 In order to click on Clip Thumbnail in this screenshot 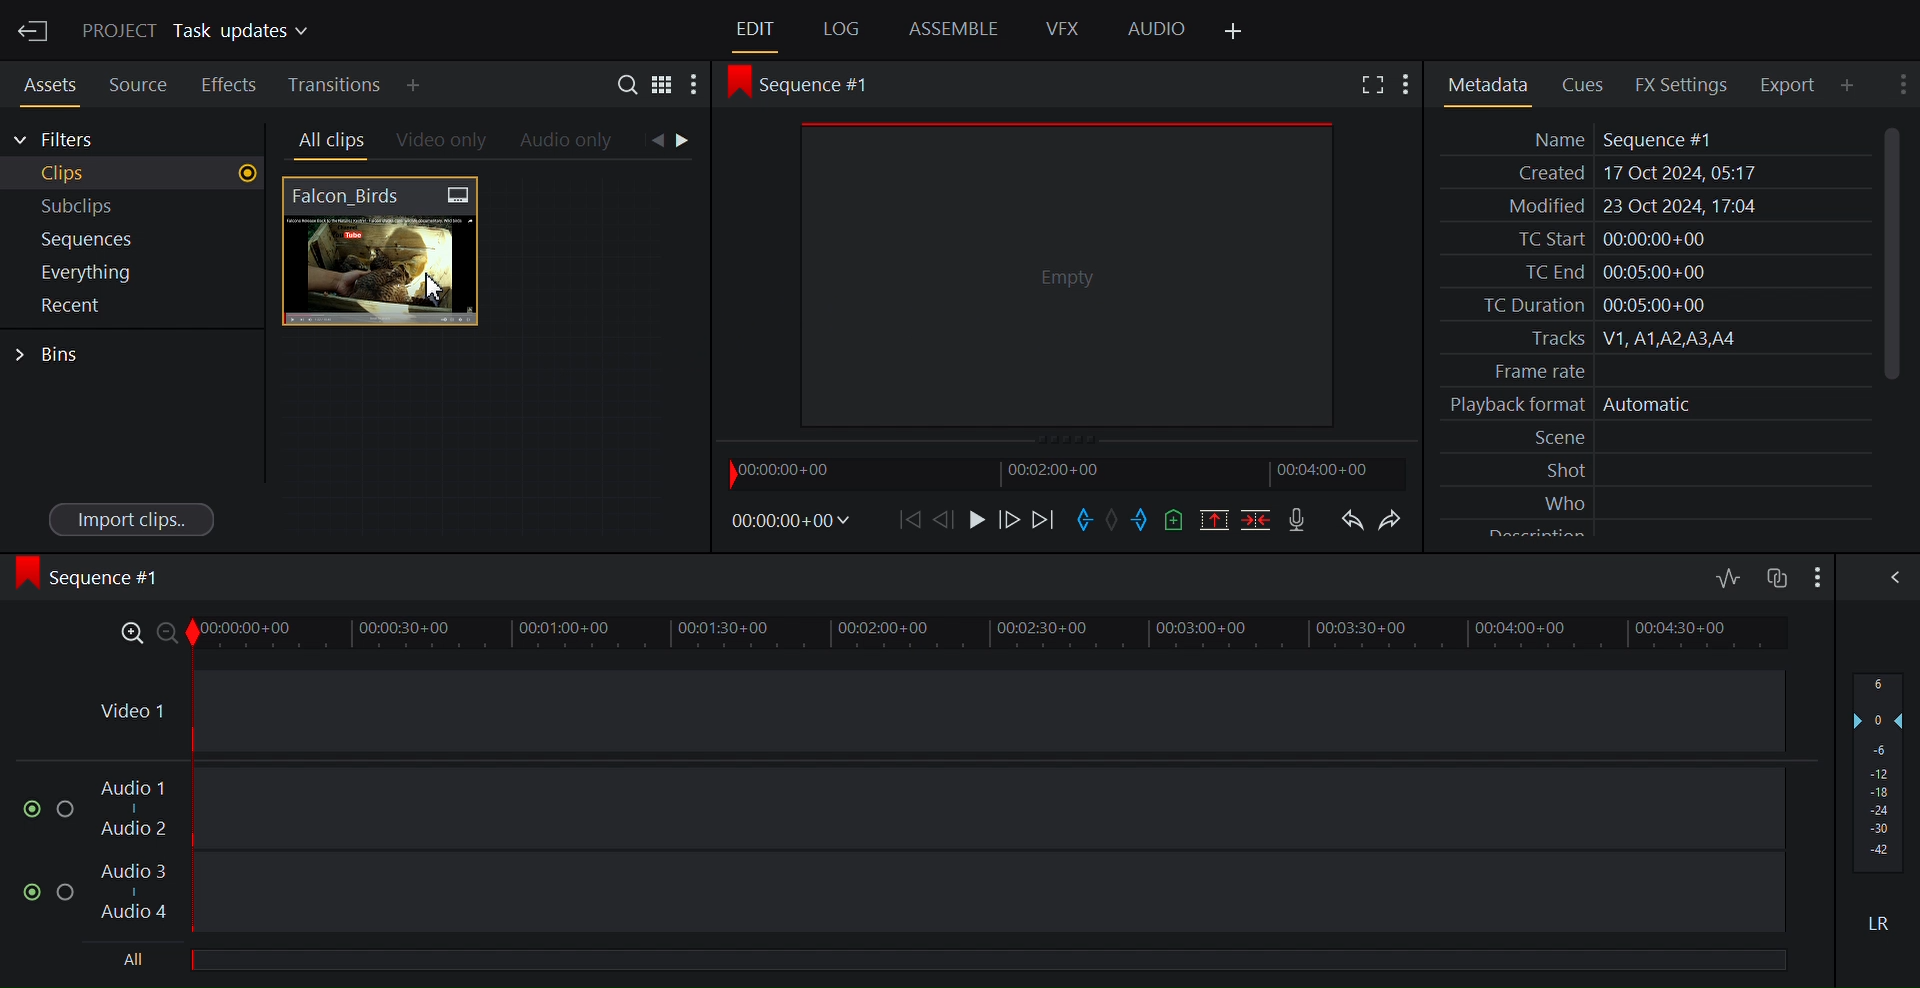, I will do `click(483, 359)`.